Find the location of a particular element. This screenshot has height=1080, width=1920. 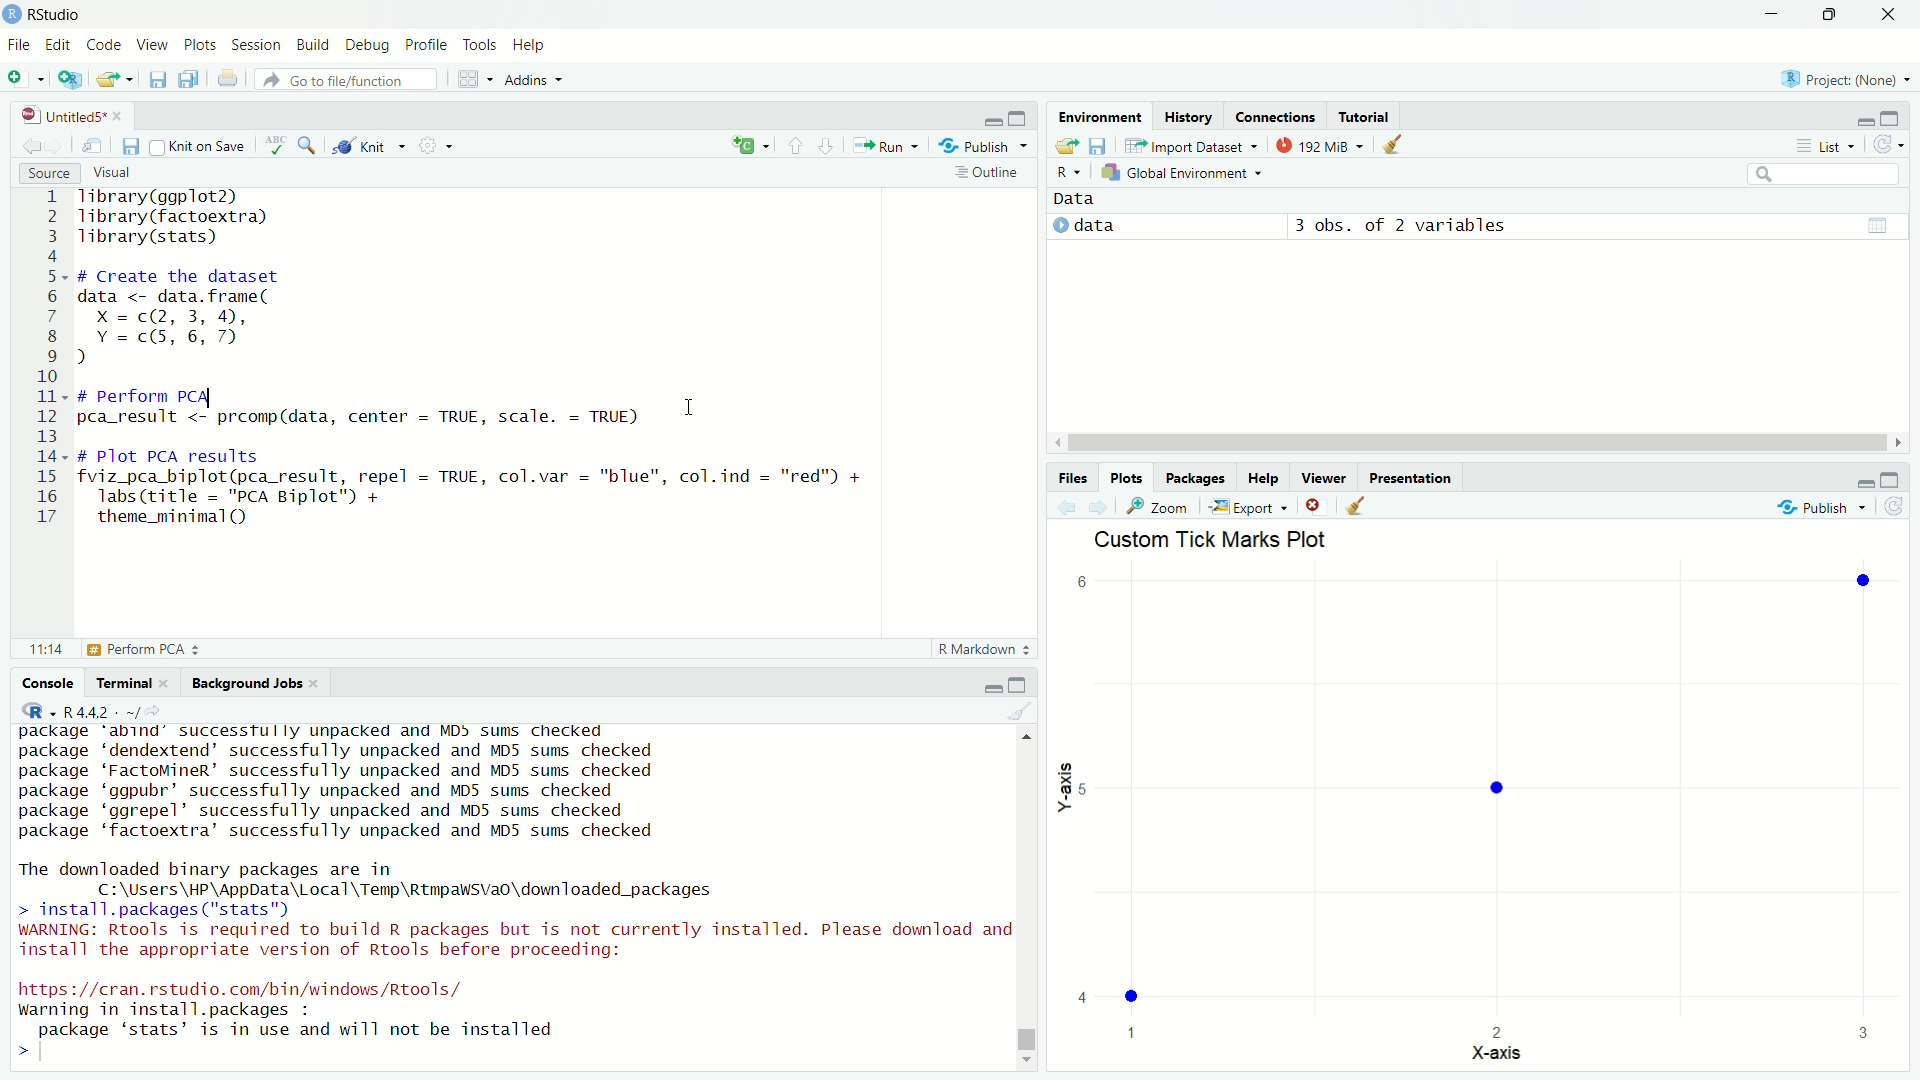

Code is located at coordinates (105, 46).